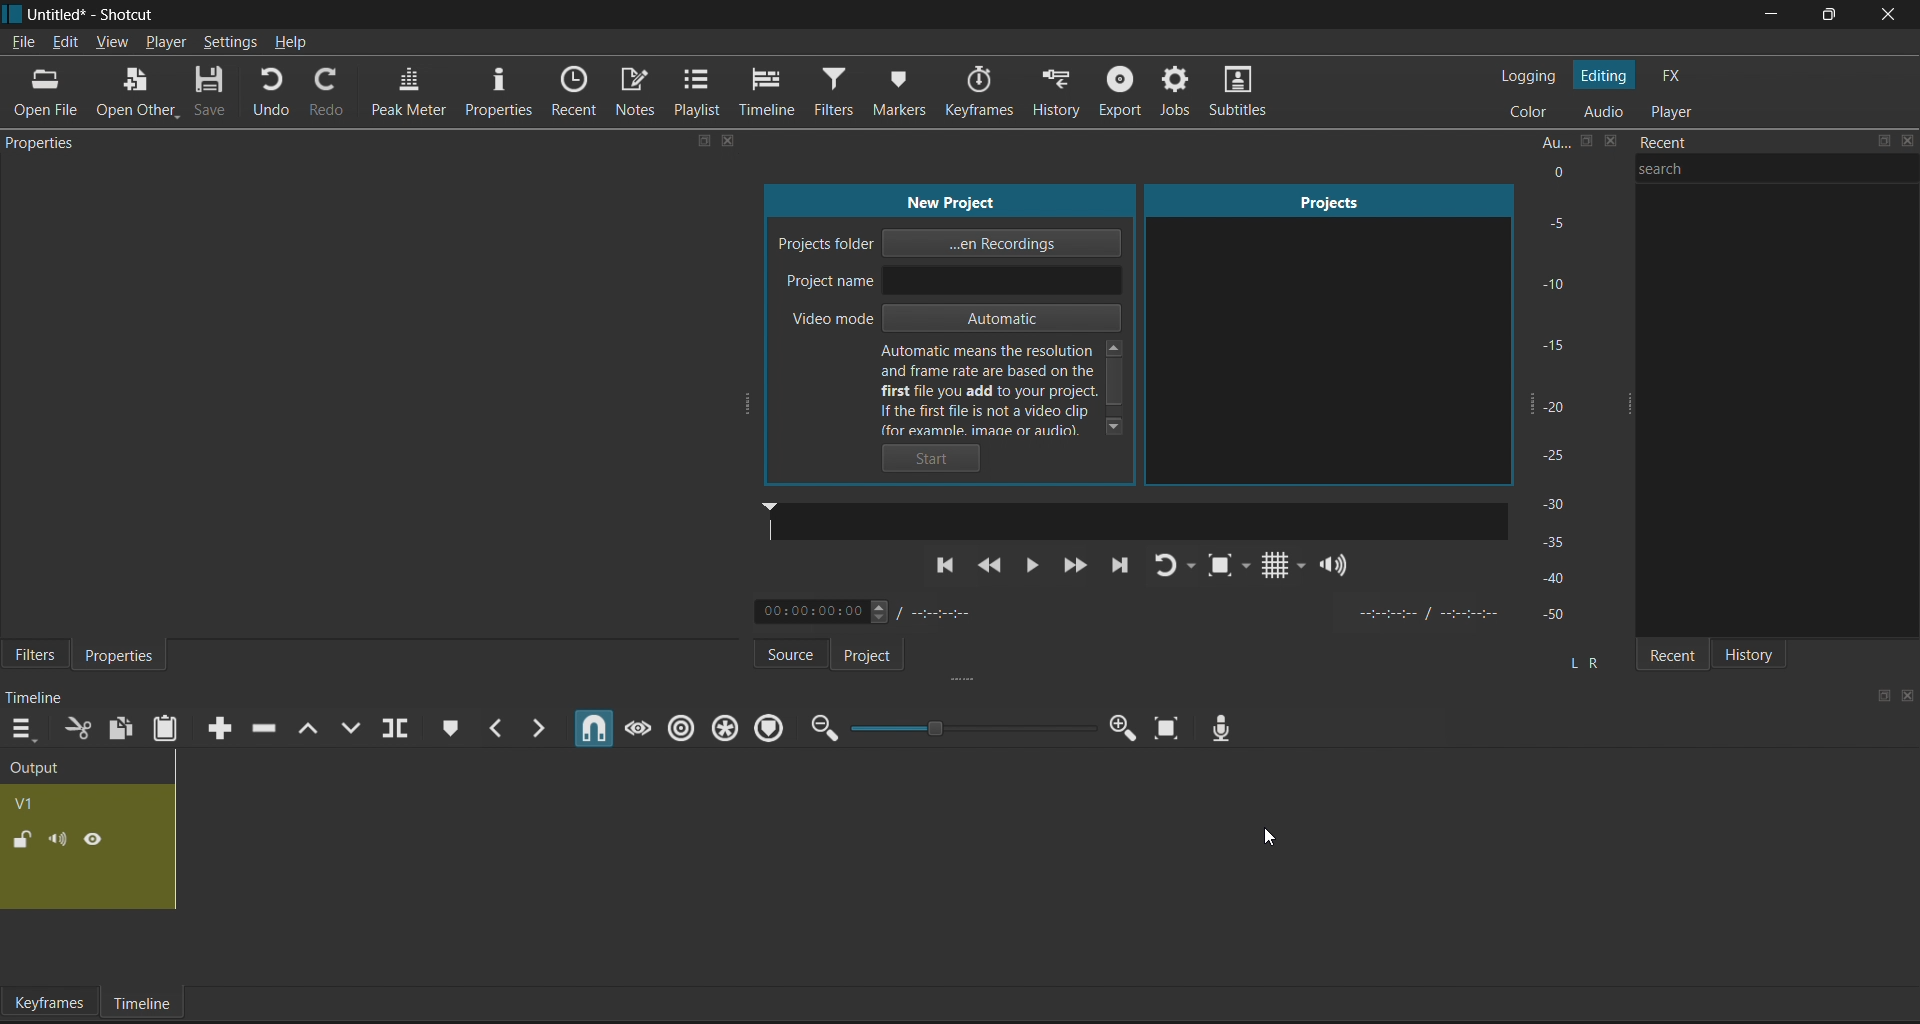 This screenshot has width=1920, height=1024. Describe the element at coordinates (38, 698) in the screenshot. I see `timeline` at that location.